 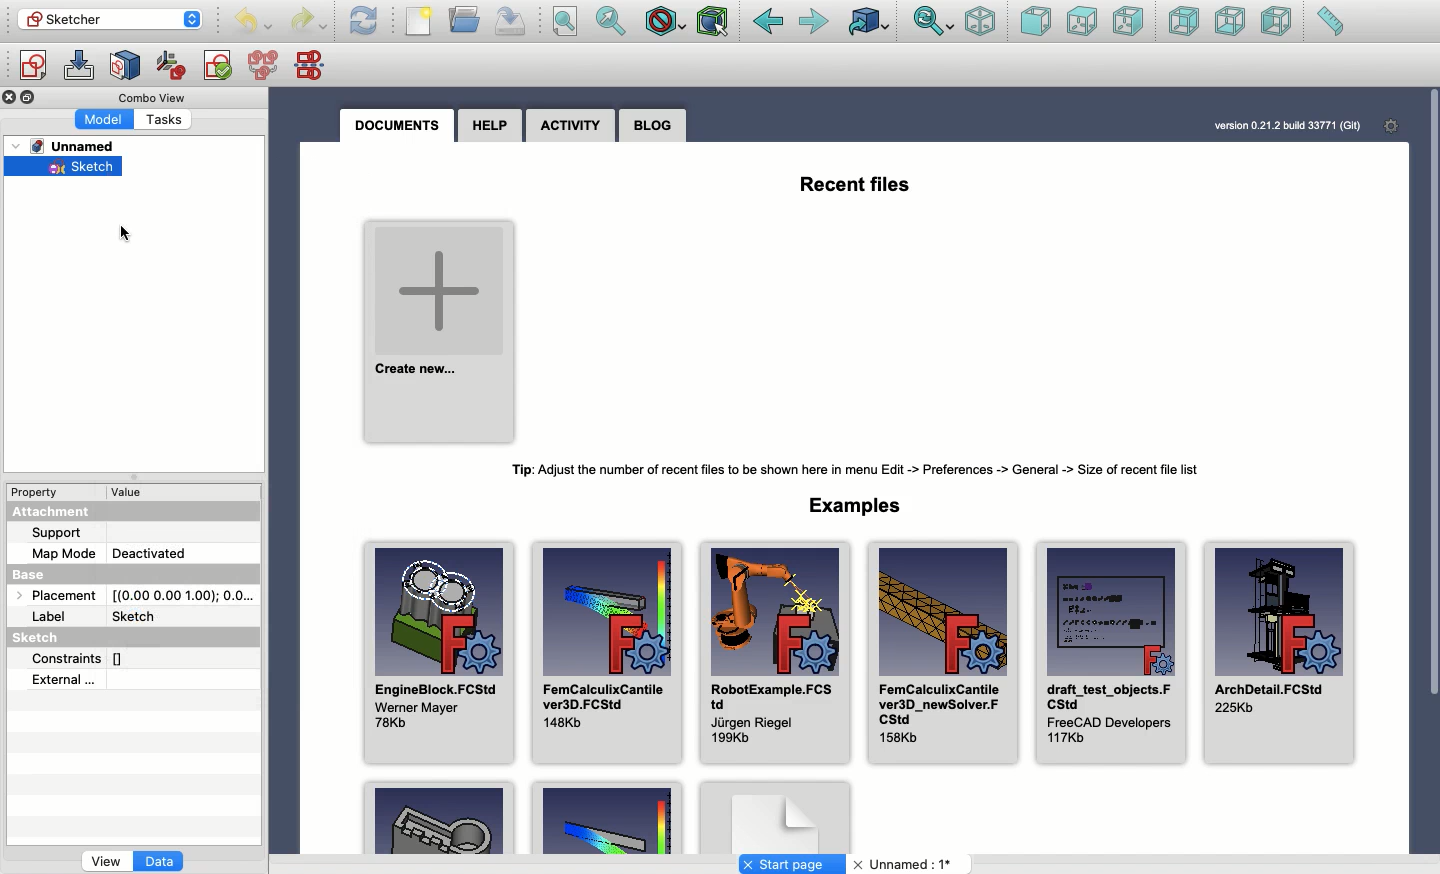 I want to click on (0.00 0.00 1.00); 0.0..., so click(x=184, y=591).